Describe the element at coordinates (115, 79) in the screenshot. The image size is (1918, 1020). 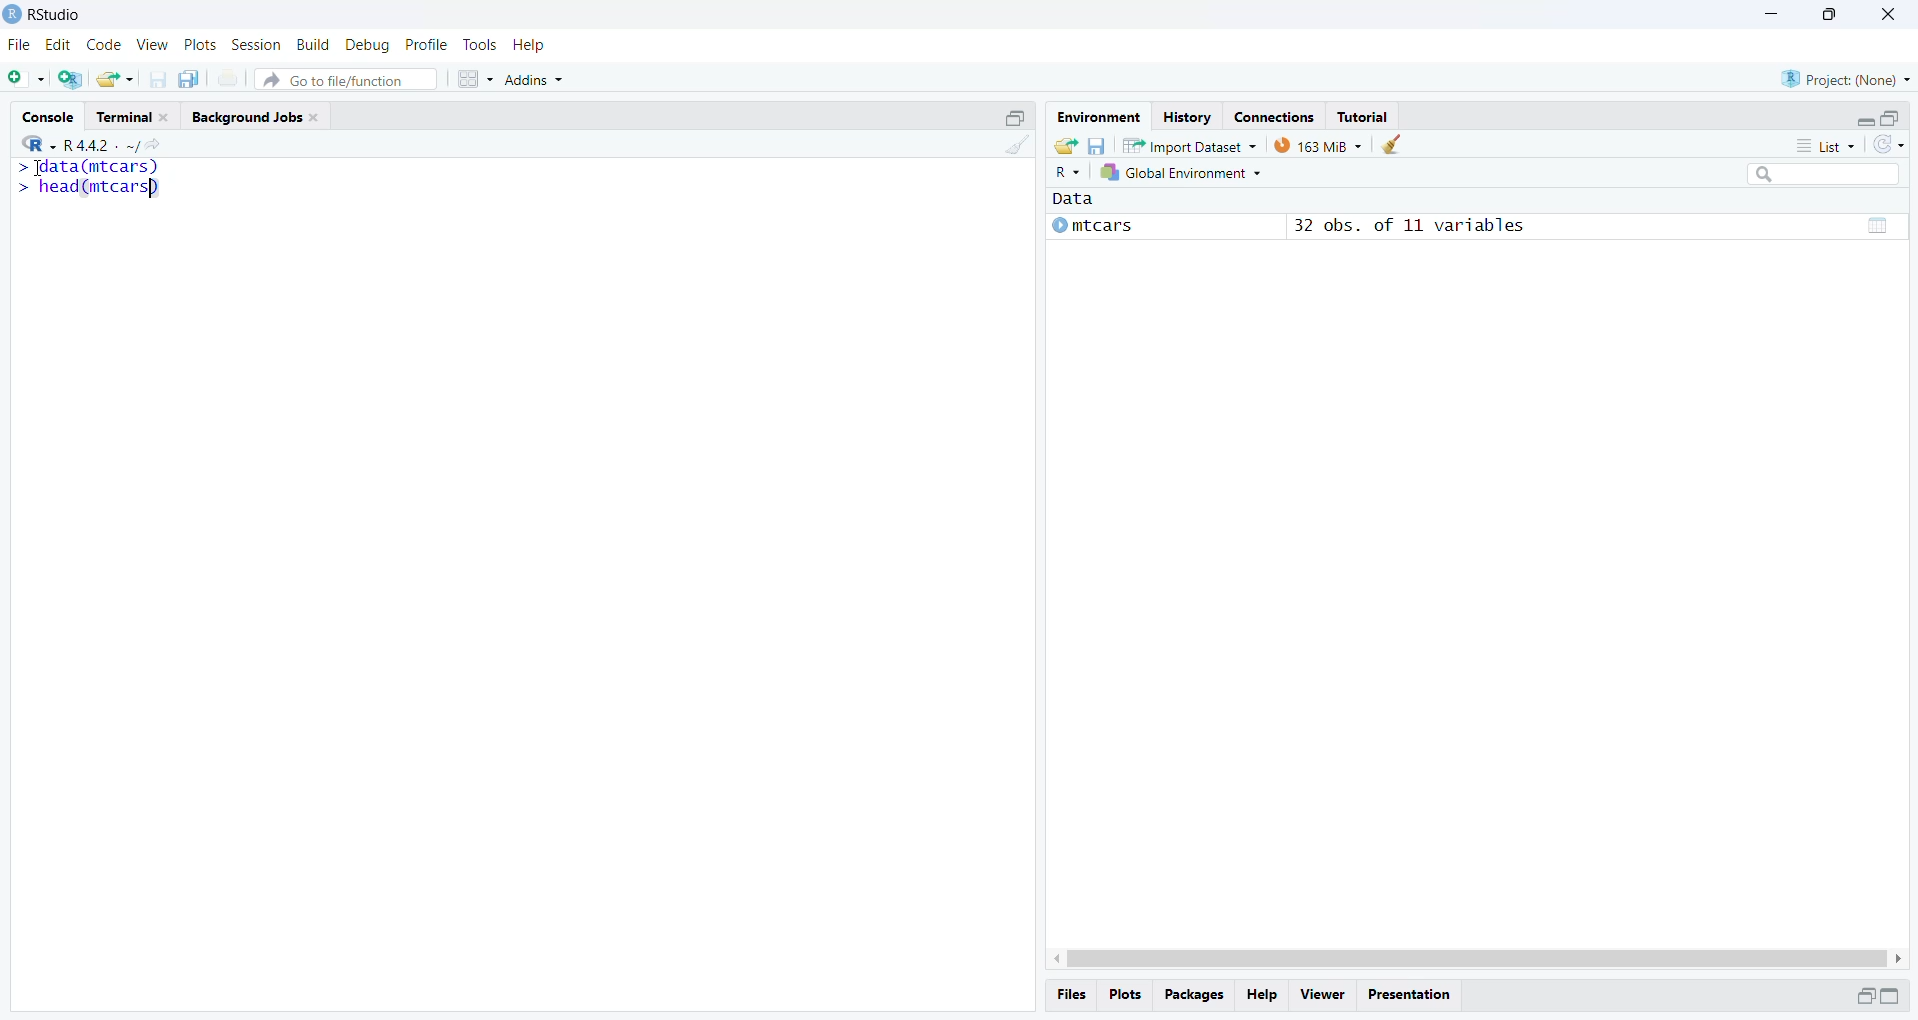
I see `share as` at that location.